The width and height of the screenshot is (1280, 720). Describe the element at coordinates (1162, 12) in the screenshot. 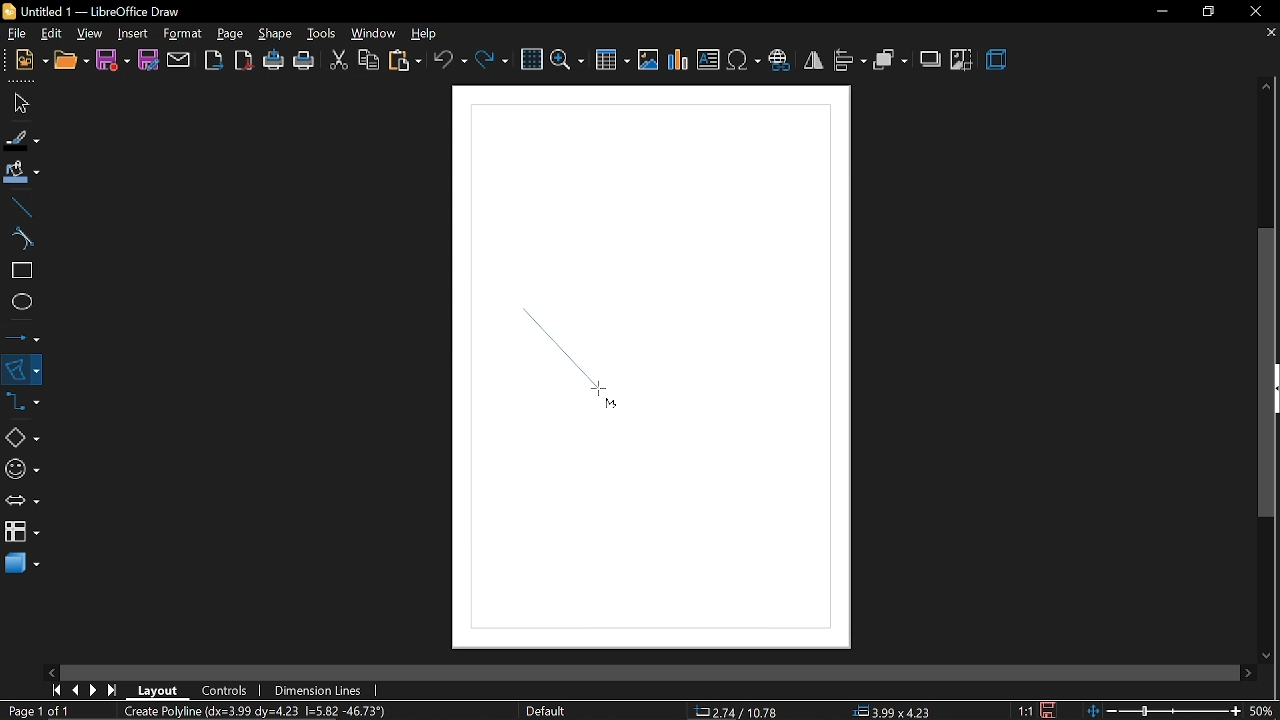

I see `minimize` at that location.